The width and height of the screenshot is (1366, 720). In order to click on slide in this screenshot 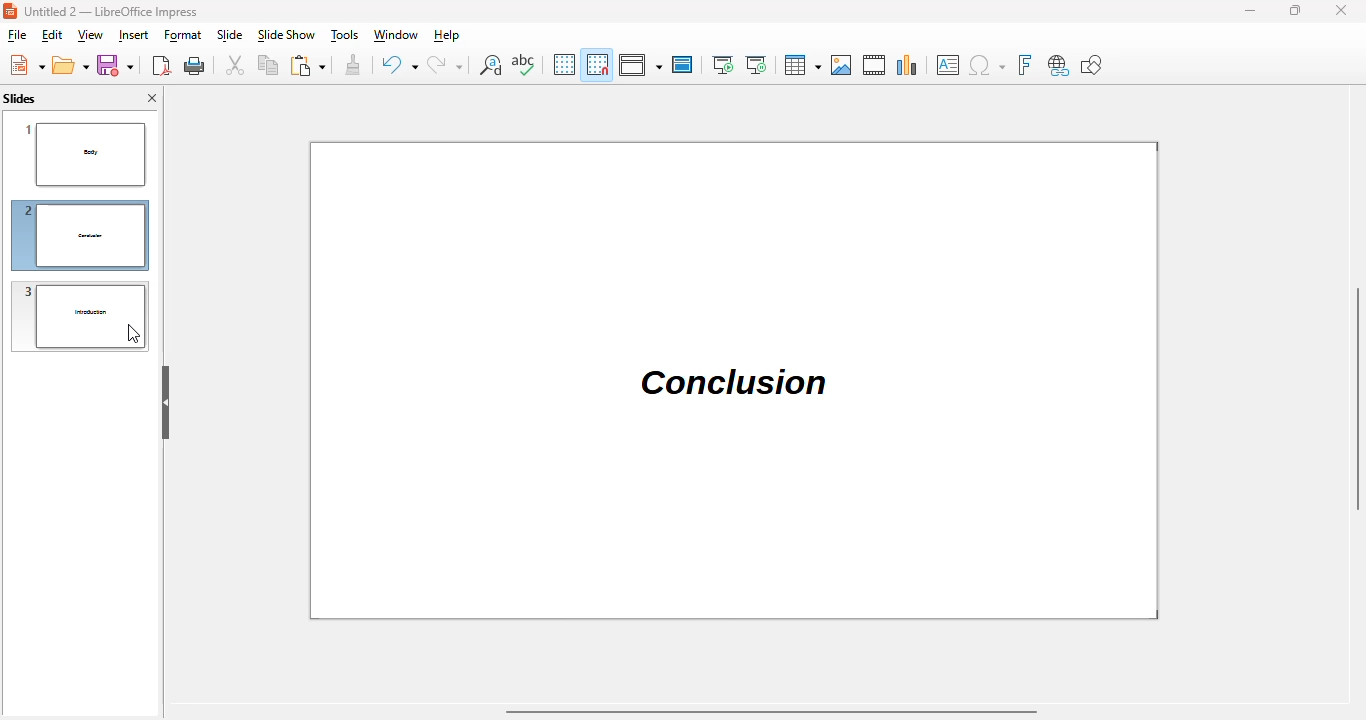, I will do `click(230, 35)`.